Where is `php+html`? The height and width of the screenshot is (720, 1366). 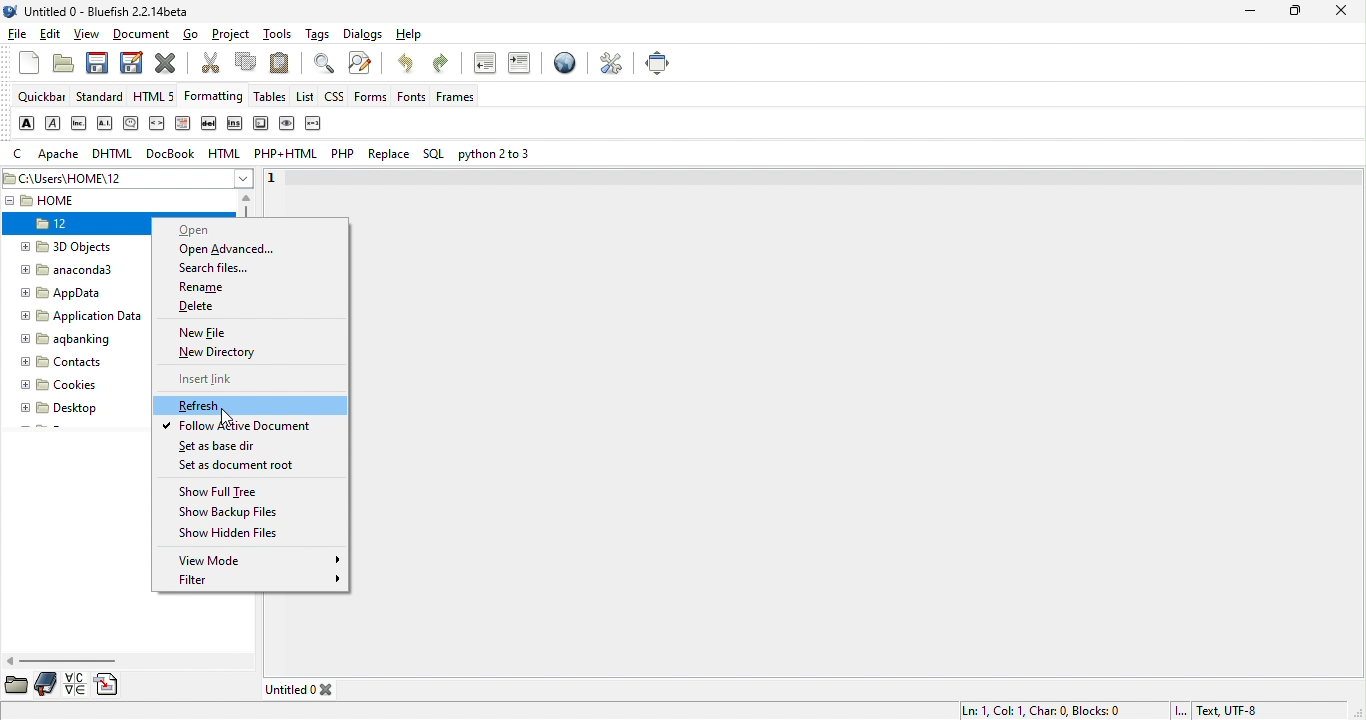
php+html is located at coordinates (287, 154).